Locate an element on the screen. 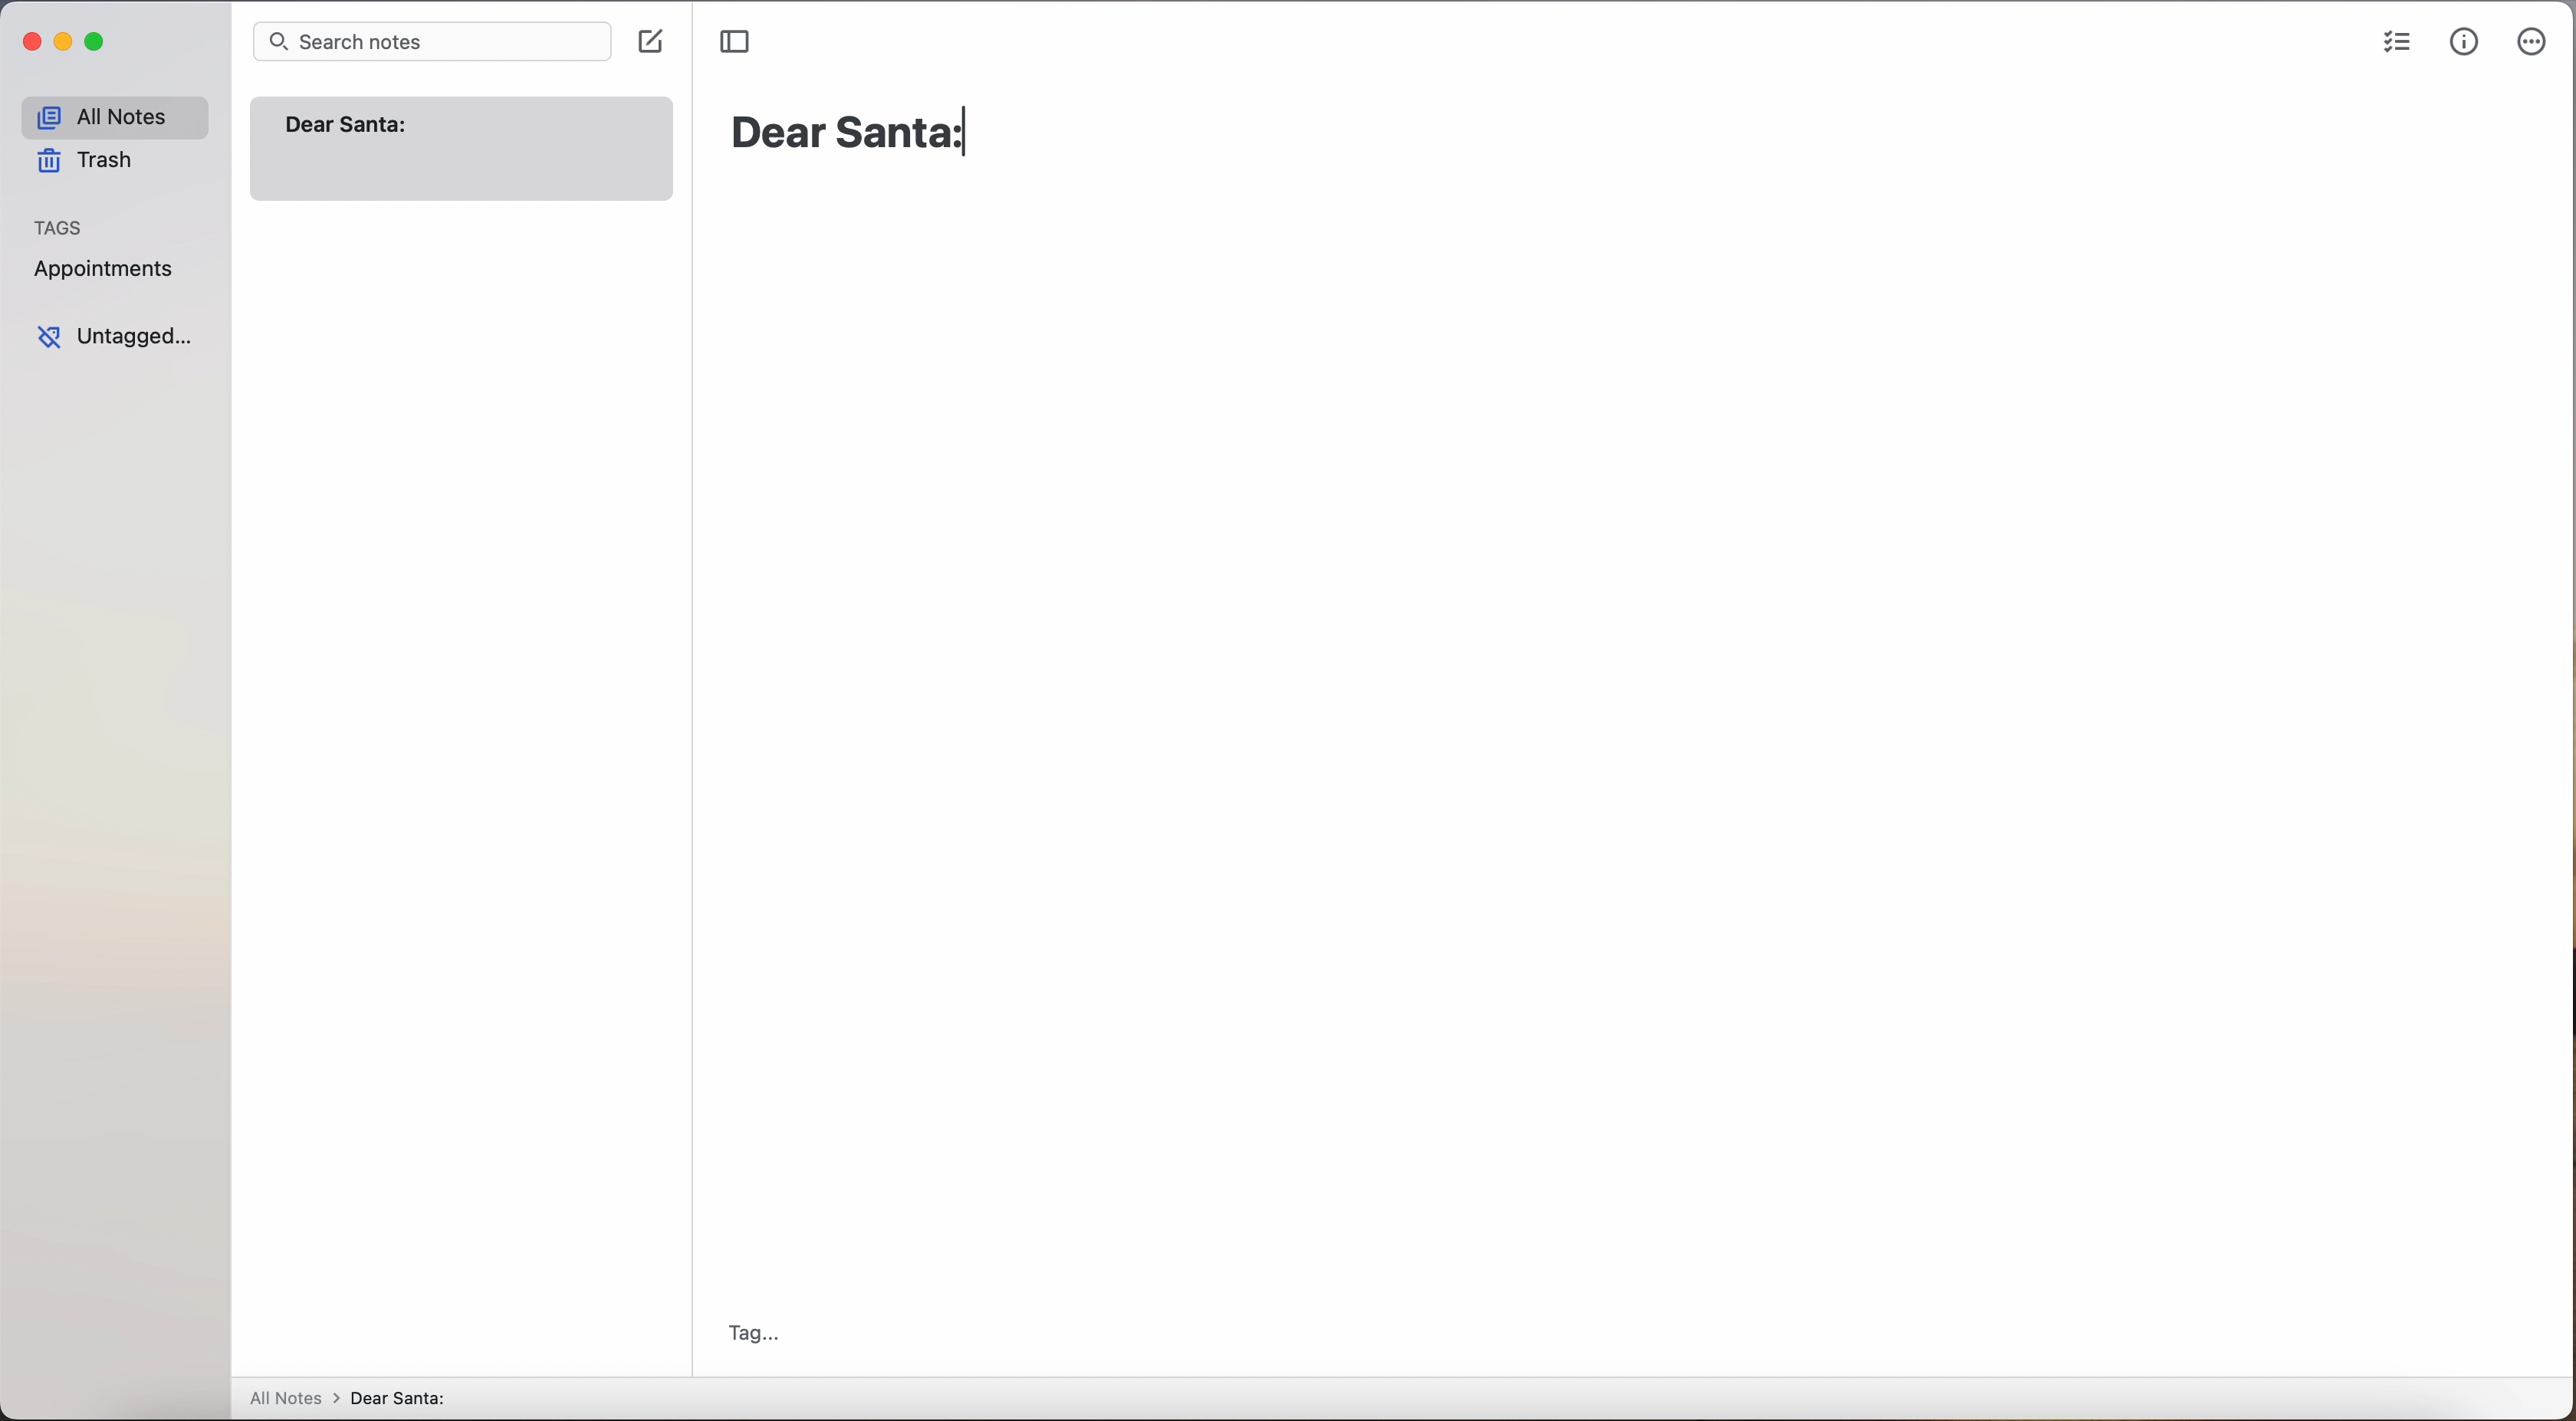 This screenshot has height=1421, width=2576. metrics is located at coordinates (2466, 42).